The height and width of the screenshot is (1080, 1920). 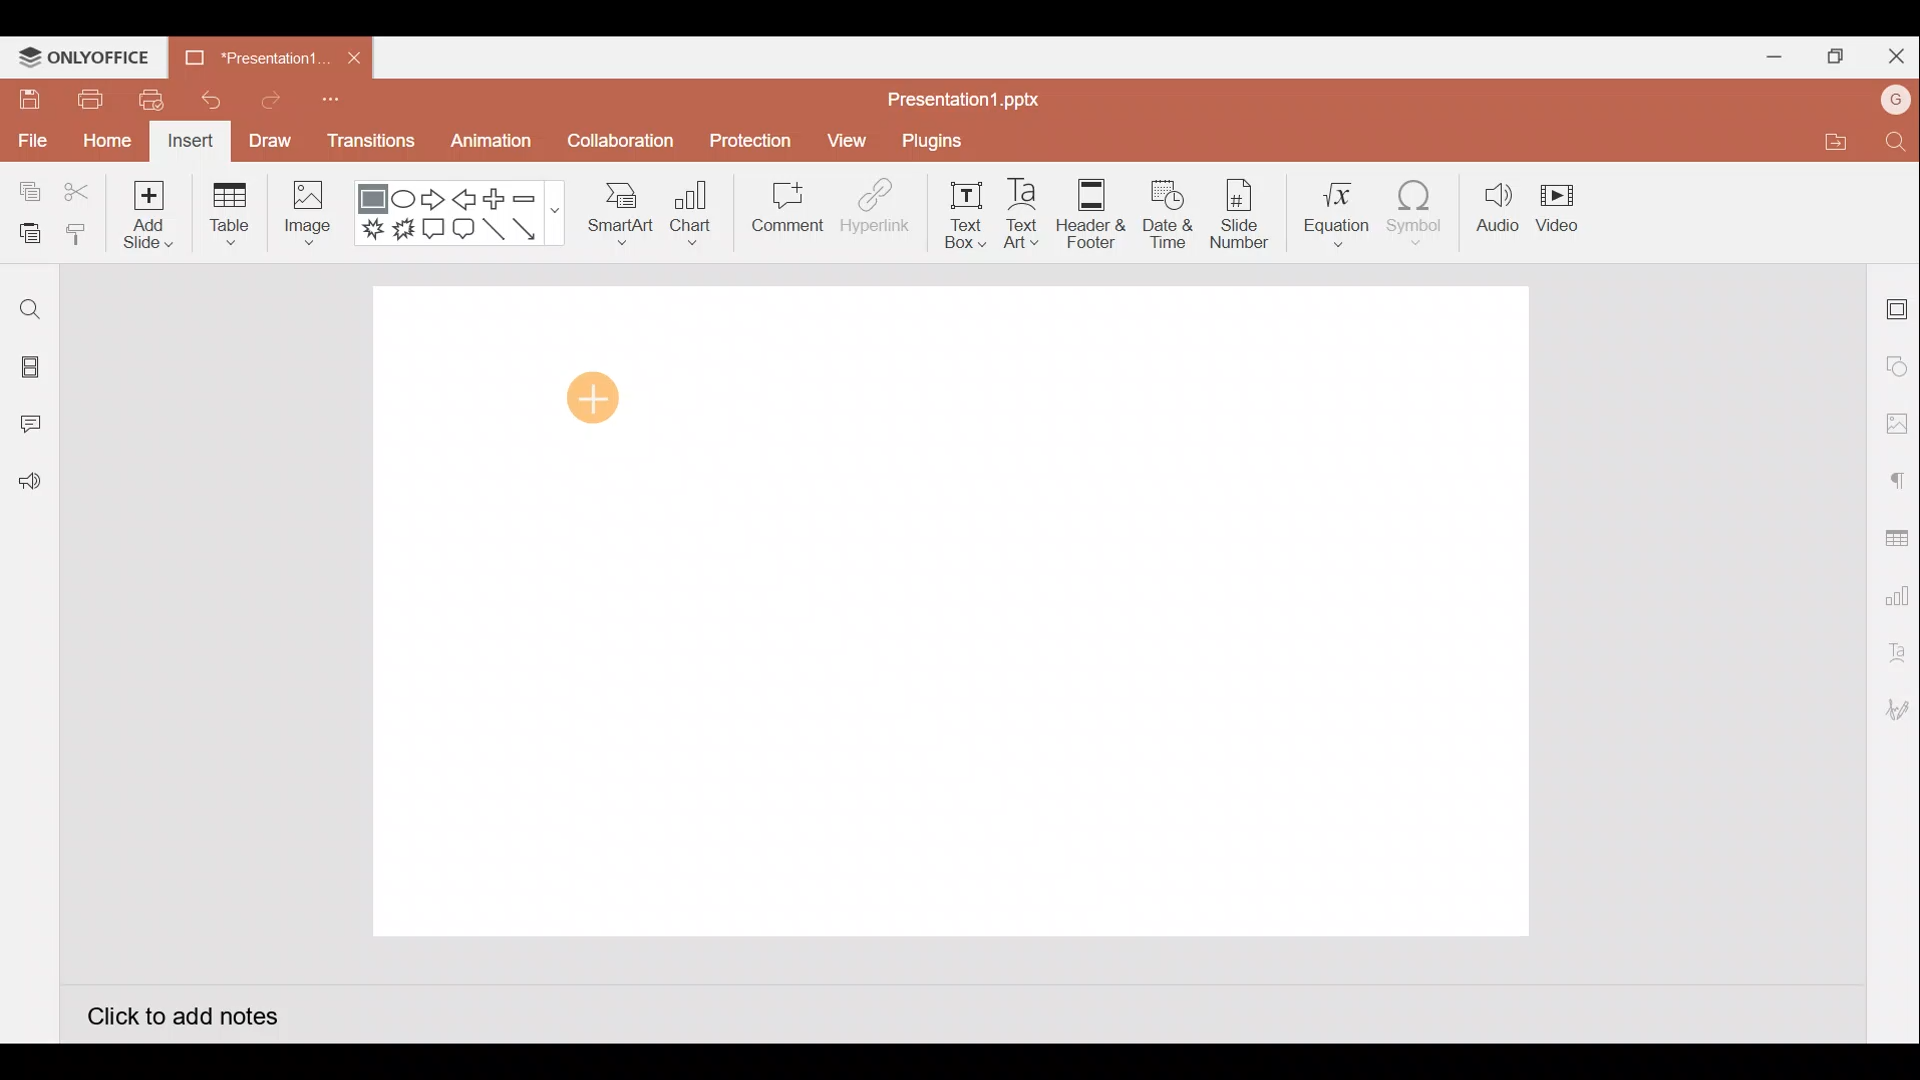 I want to click on Account name, so click(x=1896, y=100).